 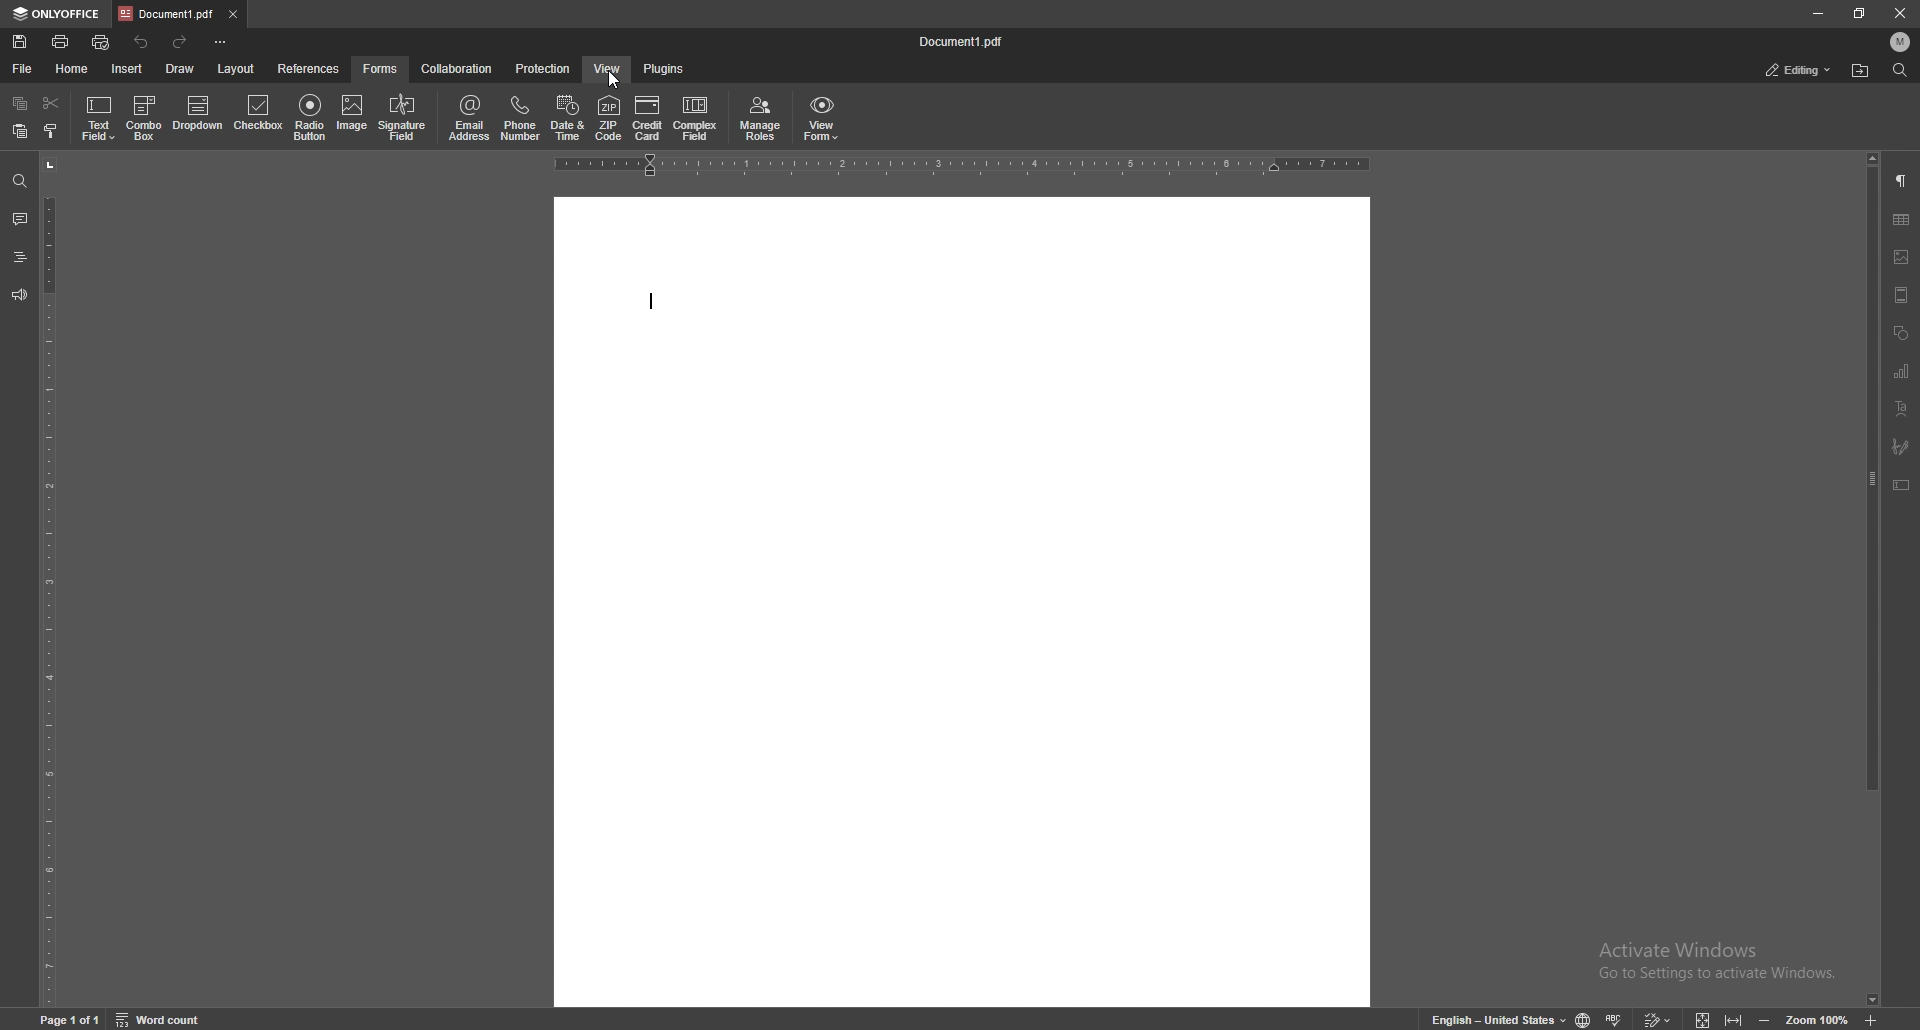 What do you see at coordinates (1799, 69) in the screenshot?
I see `status` at bounding box center [1799, 69].